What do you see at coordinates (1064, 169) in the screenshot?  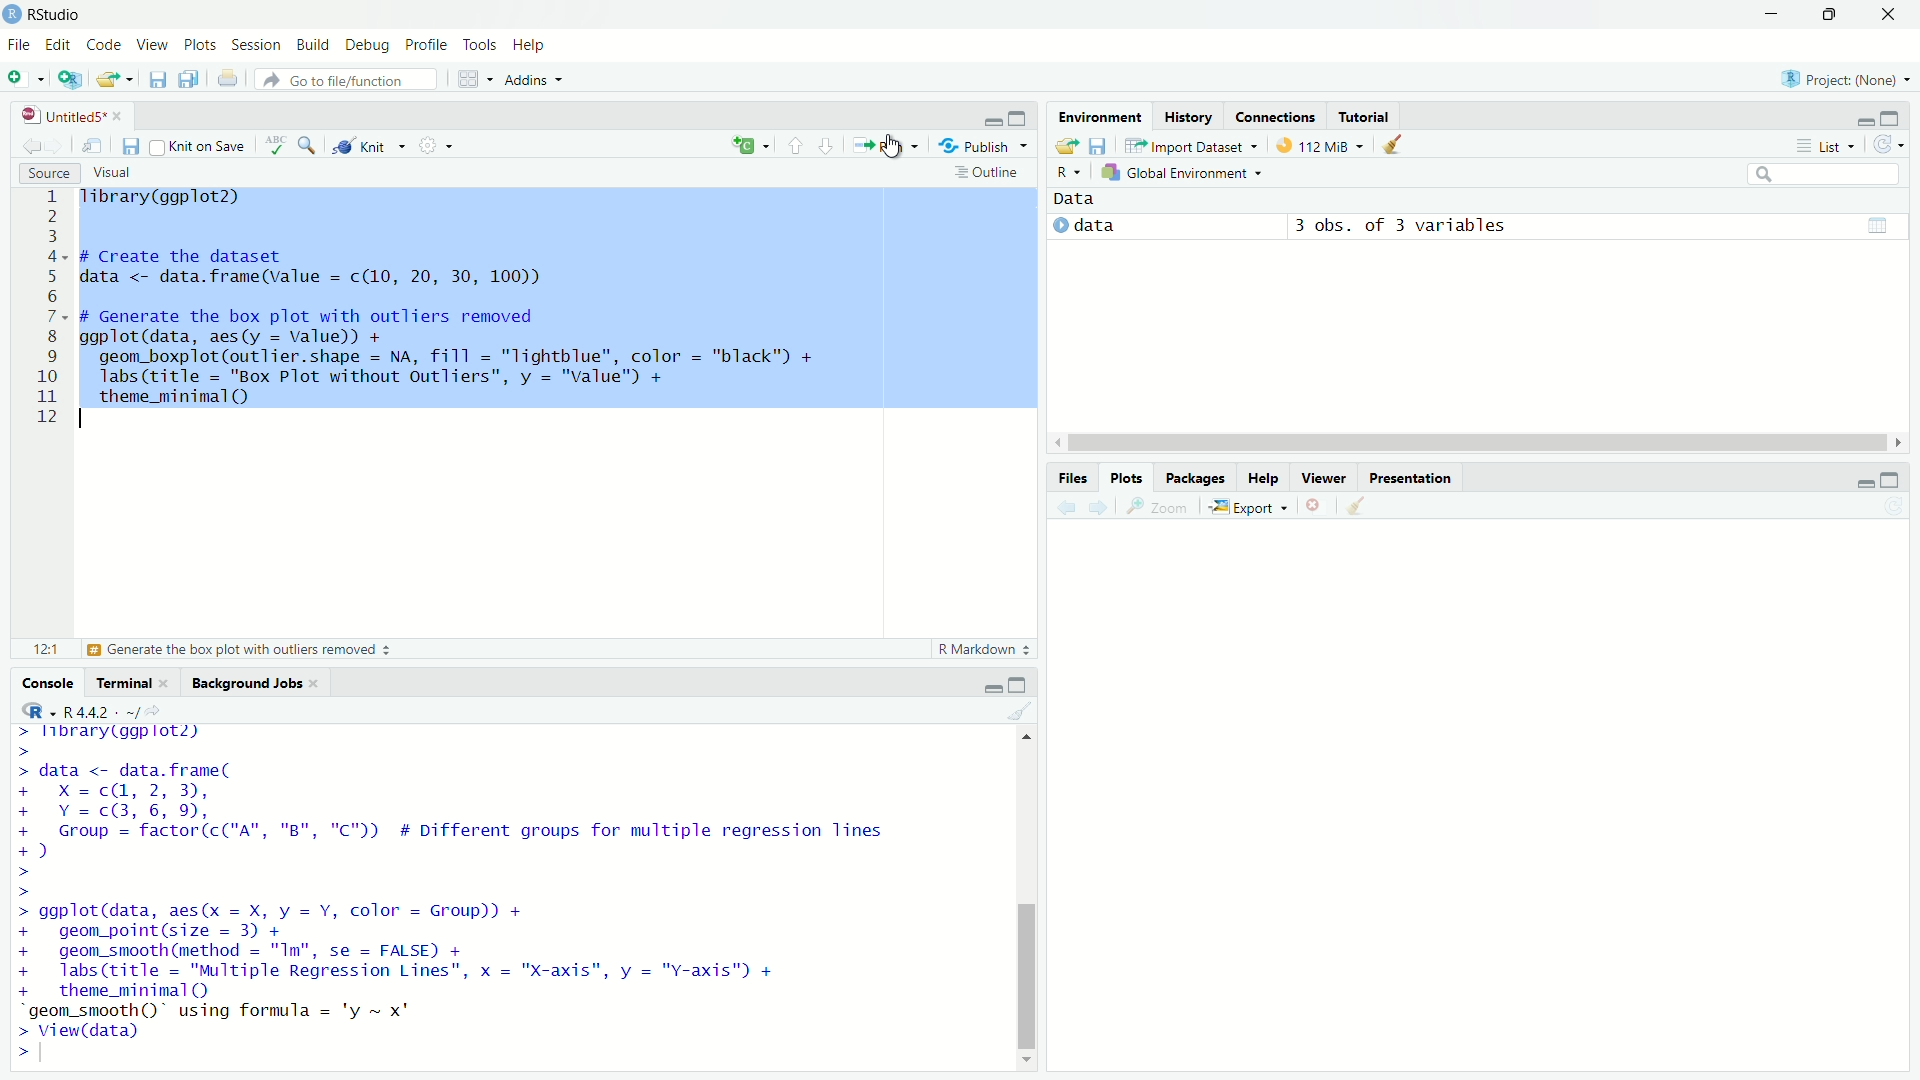 I see `R` at bounding box center [1064, 169].